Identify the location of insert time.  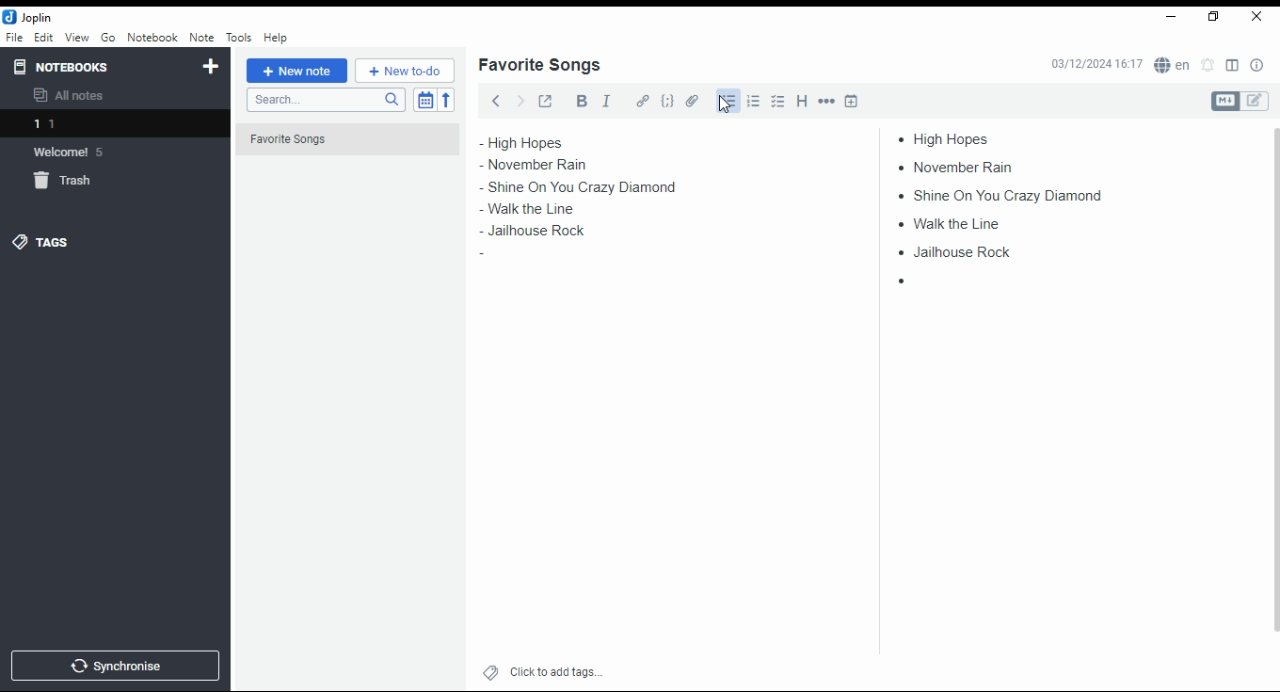
(852, 100).